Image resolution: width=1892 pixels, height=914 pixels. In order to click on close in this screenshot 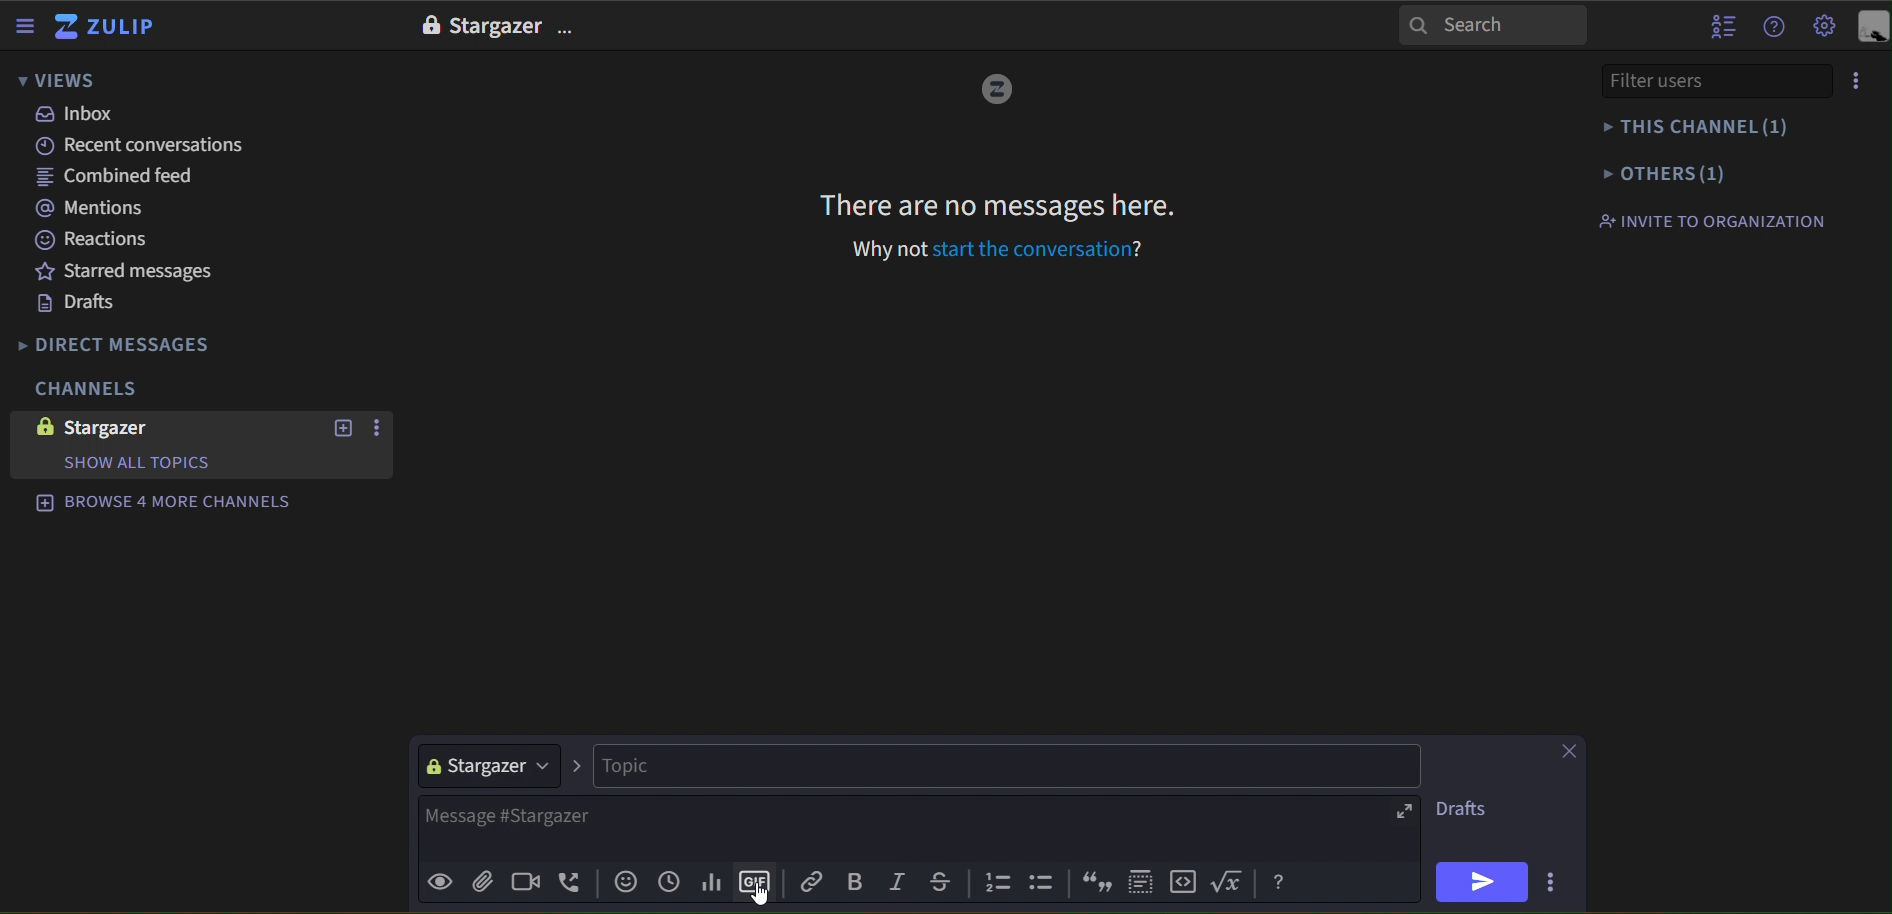, I will do `click(1566, 751)`.